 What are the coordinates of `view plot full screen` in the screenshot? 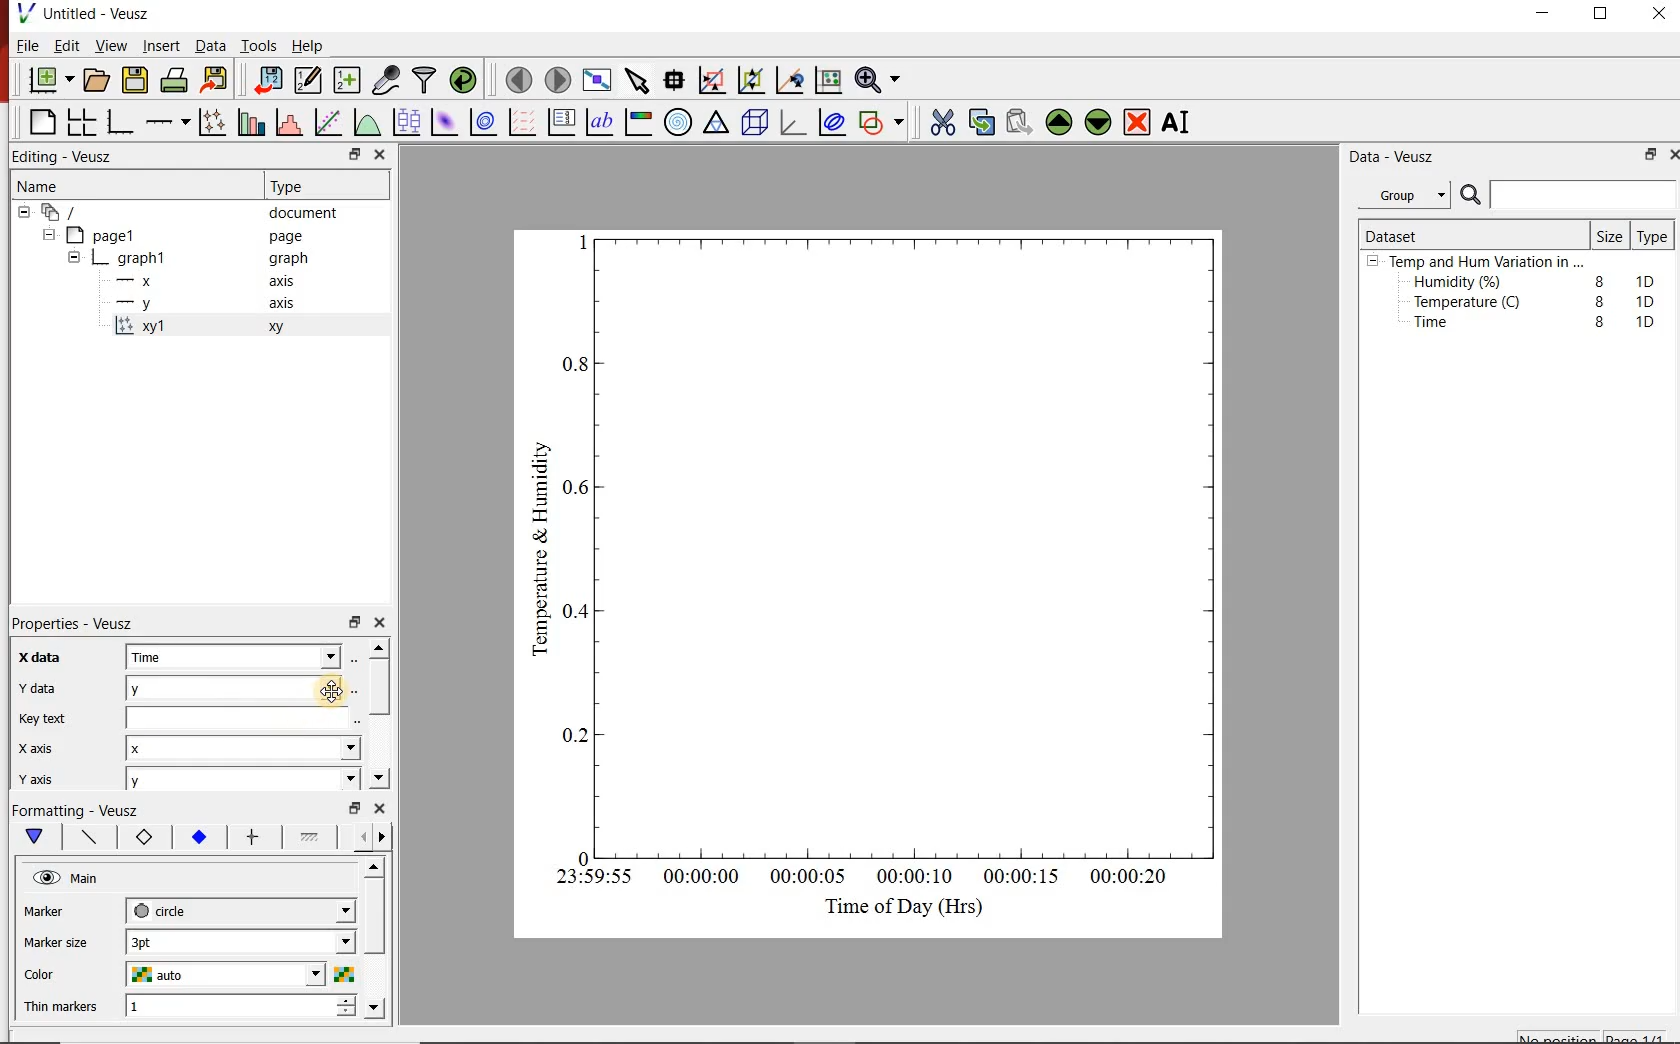 It's located at (598, 81).